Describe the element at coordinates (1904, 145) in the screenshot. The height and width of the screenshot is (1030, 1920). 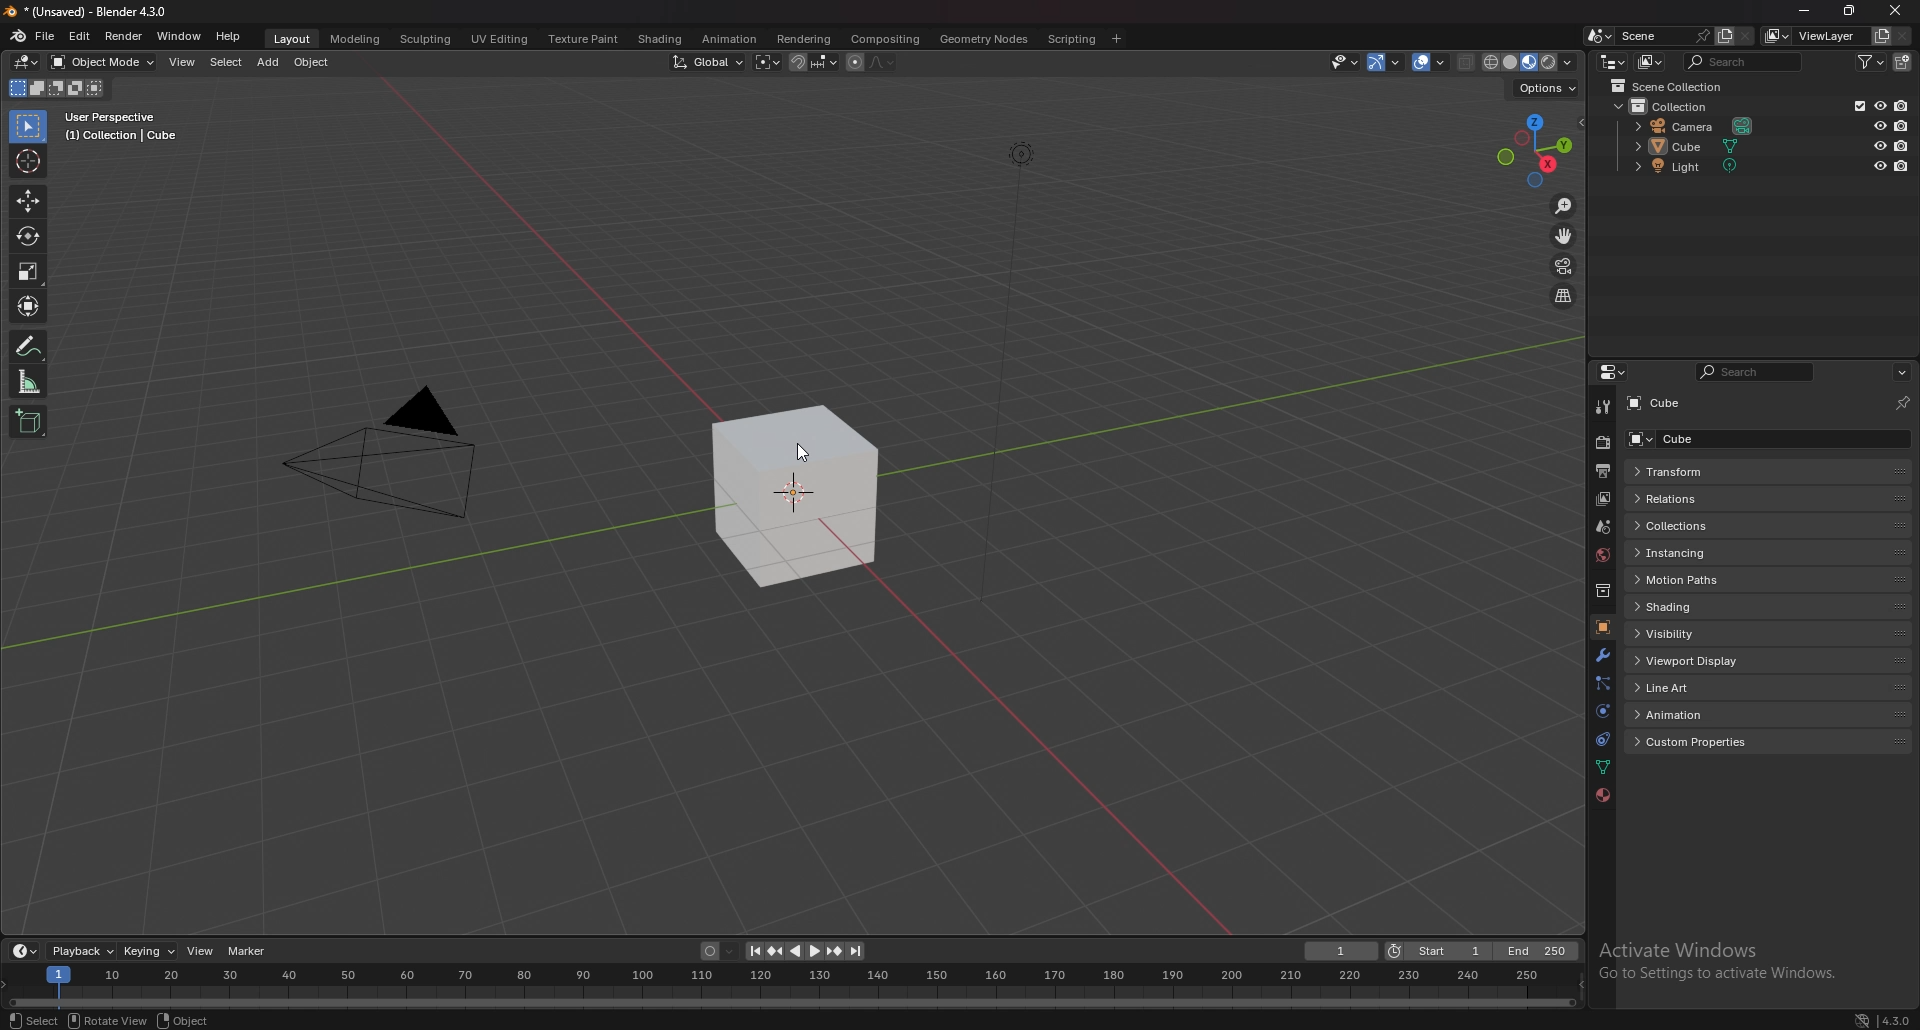
I see `disable in renders` at that location.